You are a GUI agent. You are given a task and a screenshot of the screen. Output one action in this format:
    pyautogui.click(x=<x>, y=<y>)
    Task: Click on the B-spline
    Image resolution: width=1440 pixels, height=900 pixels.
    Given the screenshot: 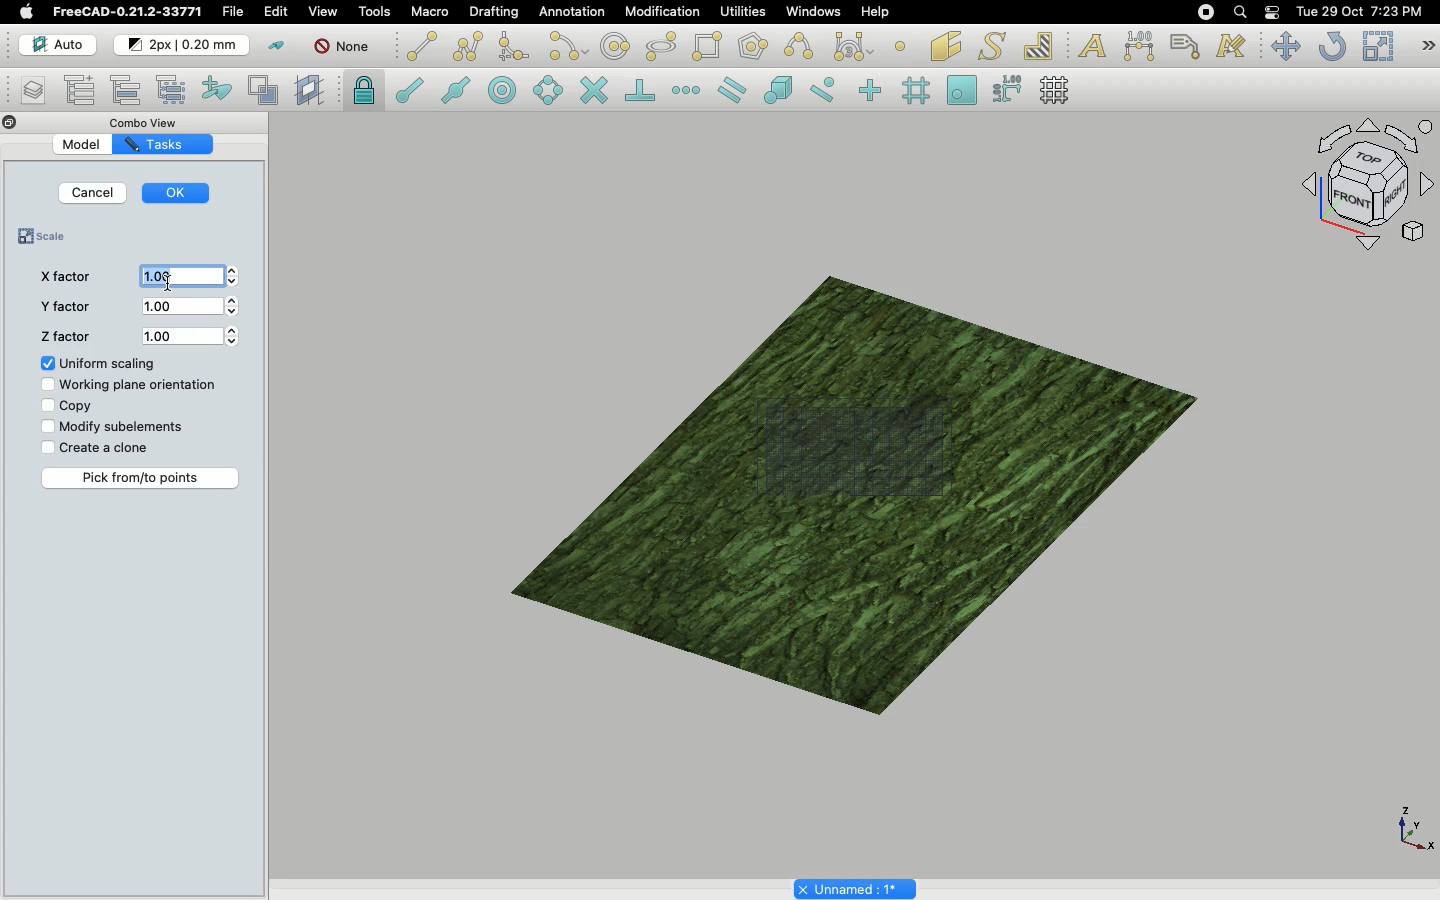 What is the action you would take?
    pyautogui.click(x=798, y=46)
    